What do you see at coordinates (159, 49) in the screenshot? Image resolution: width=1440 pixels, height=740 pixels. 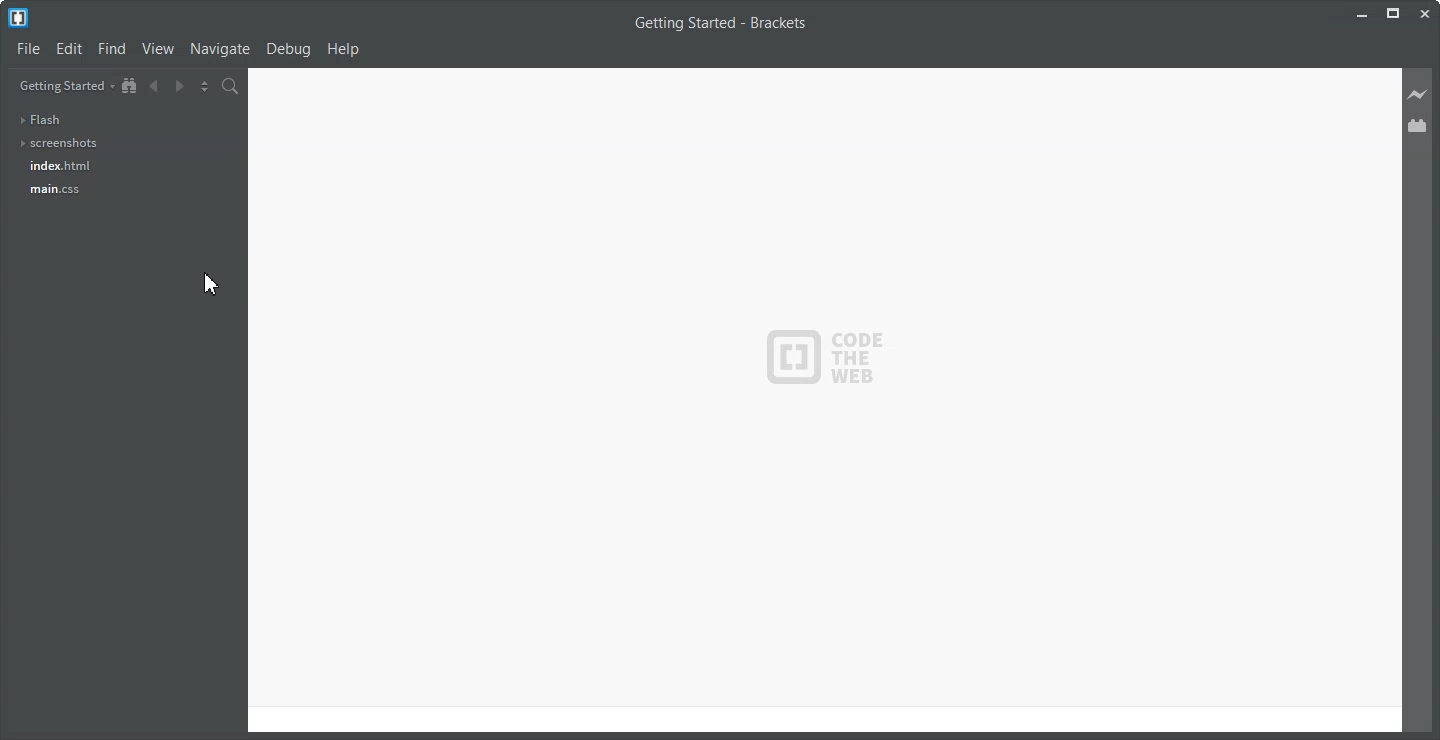 I see `View` at bounding box center [159, 49].